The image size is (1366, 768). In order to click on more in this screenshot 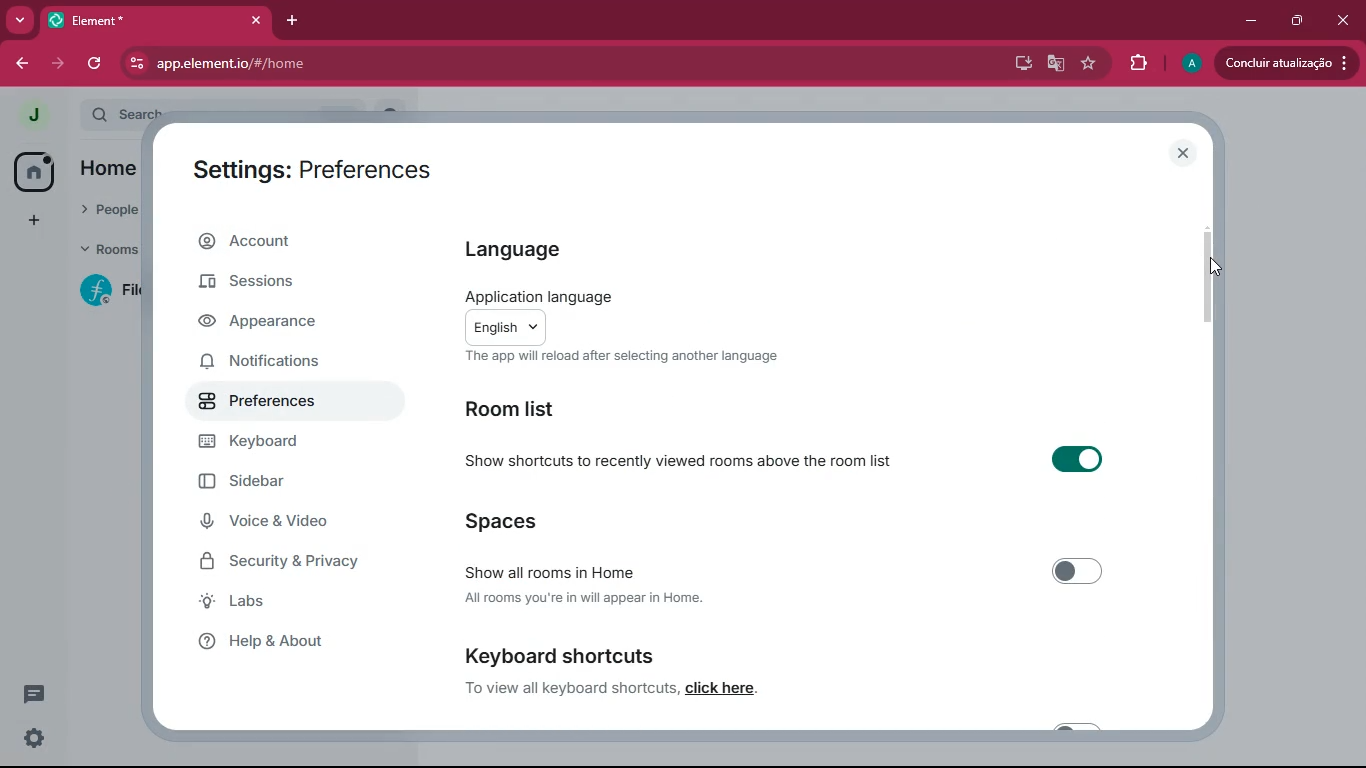, I will do `click(36, 219)`.